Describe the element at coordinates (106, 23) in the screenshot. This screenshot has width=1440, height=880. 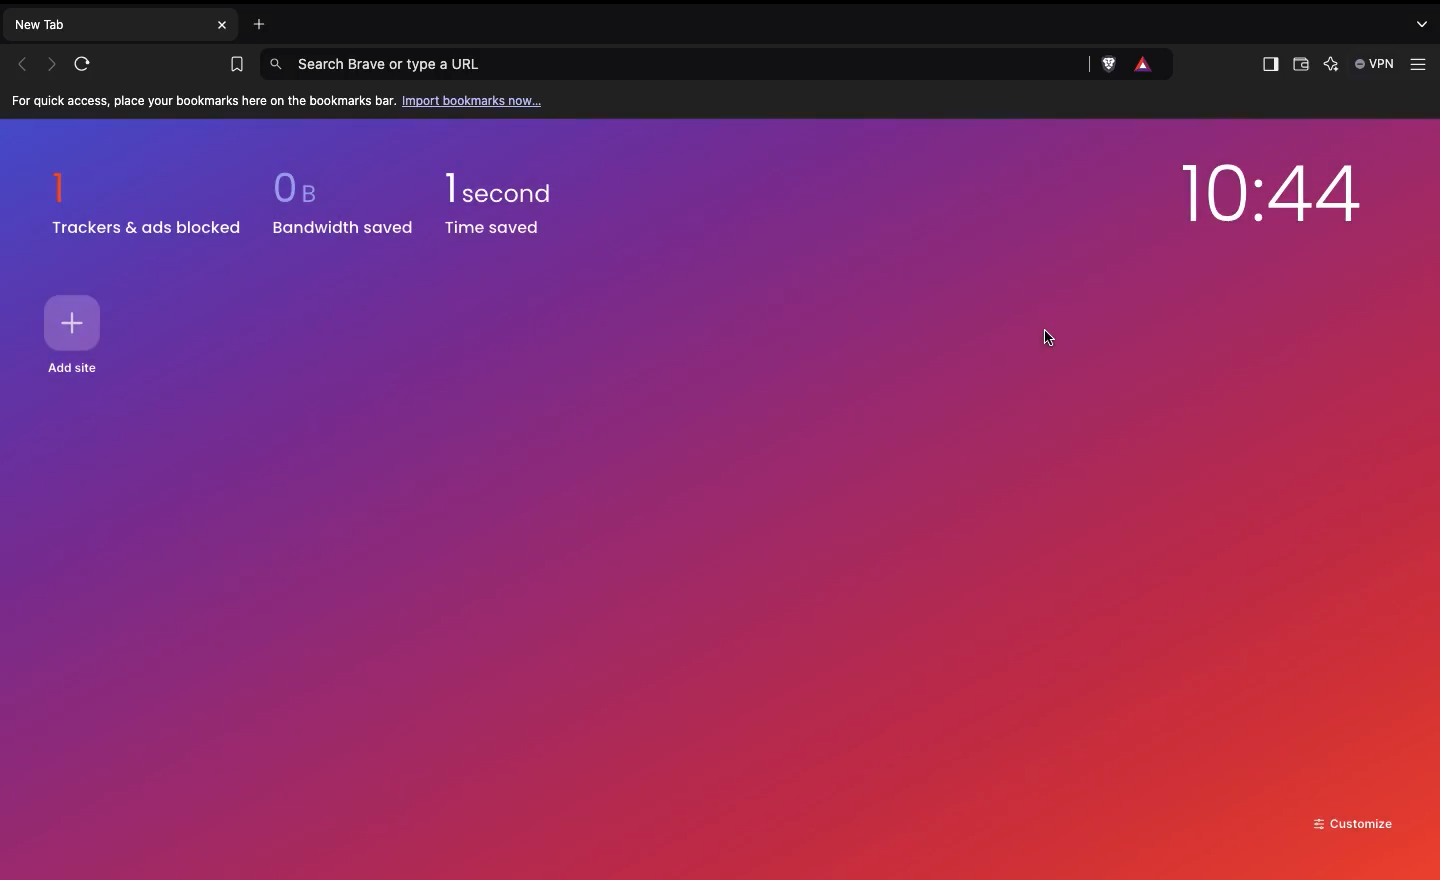
I see `New tab` at that location.